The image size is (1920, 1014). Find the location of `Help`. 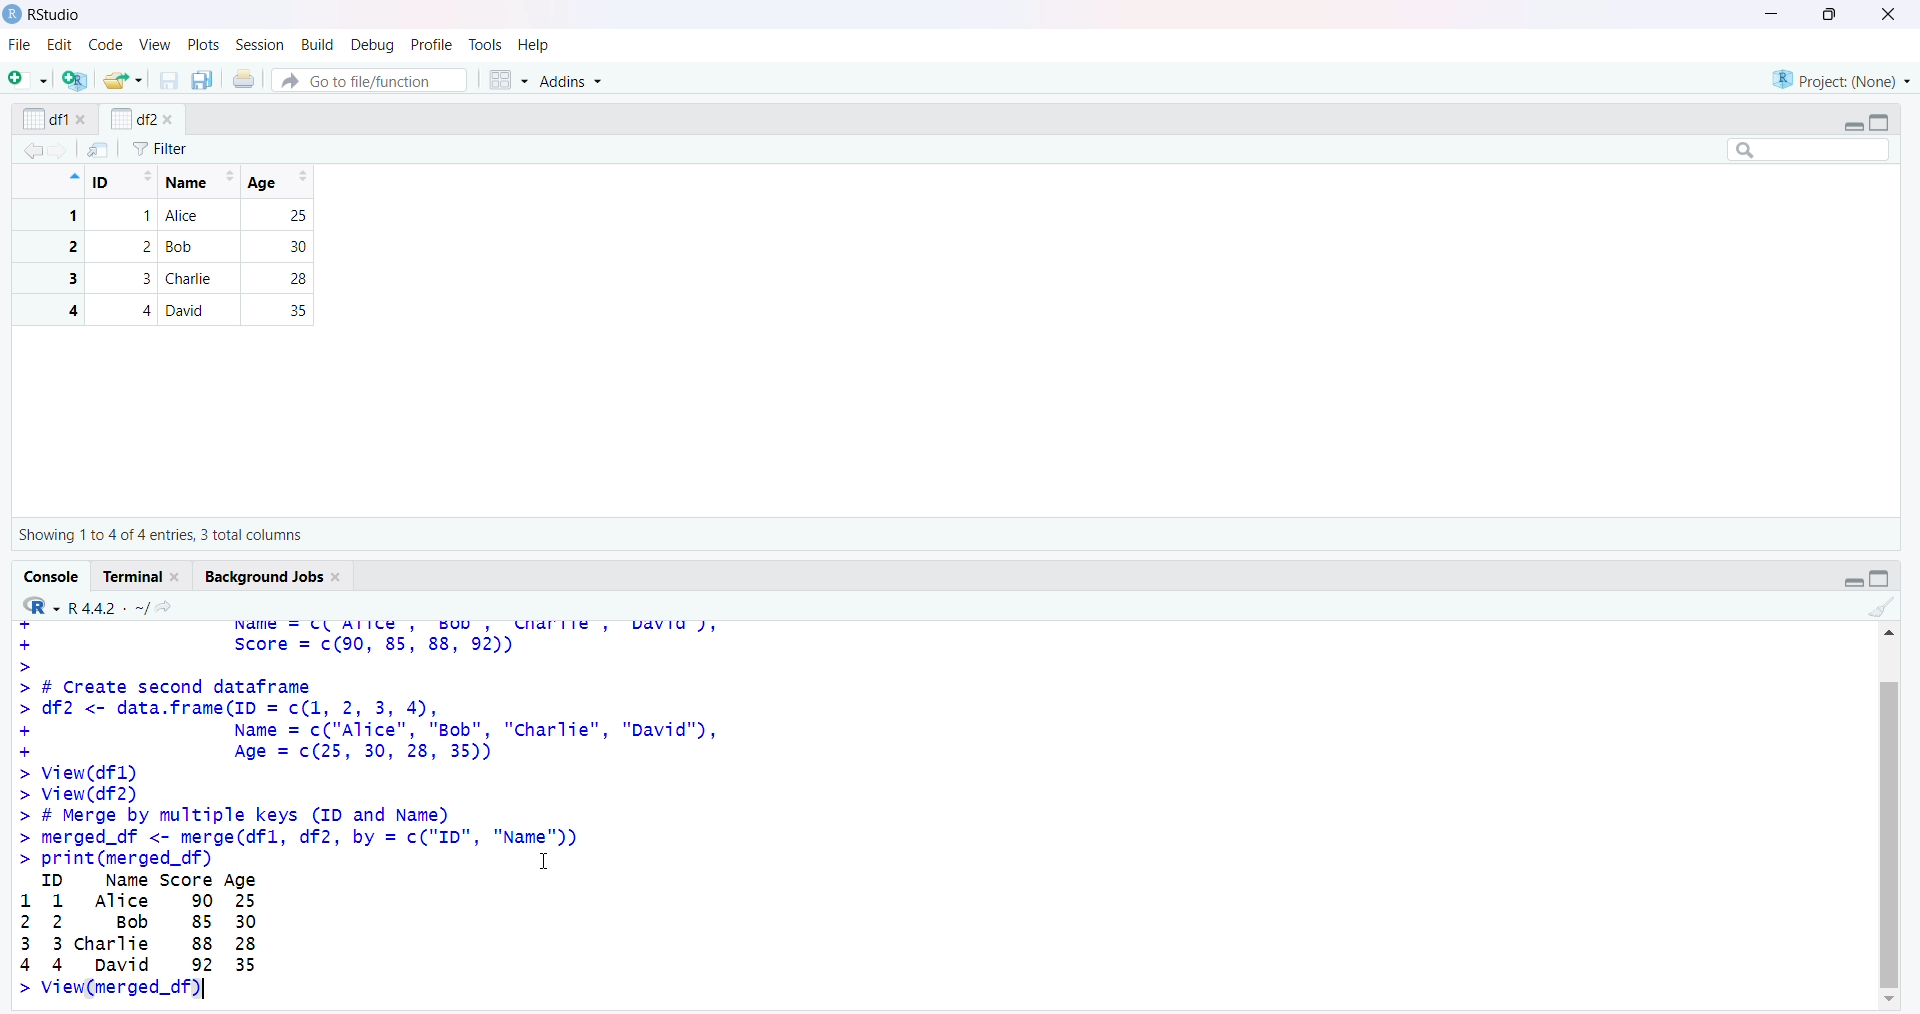

Help is located at coordinates (533, 44).